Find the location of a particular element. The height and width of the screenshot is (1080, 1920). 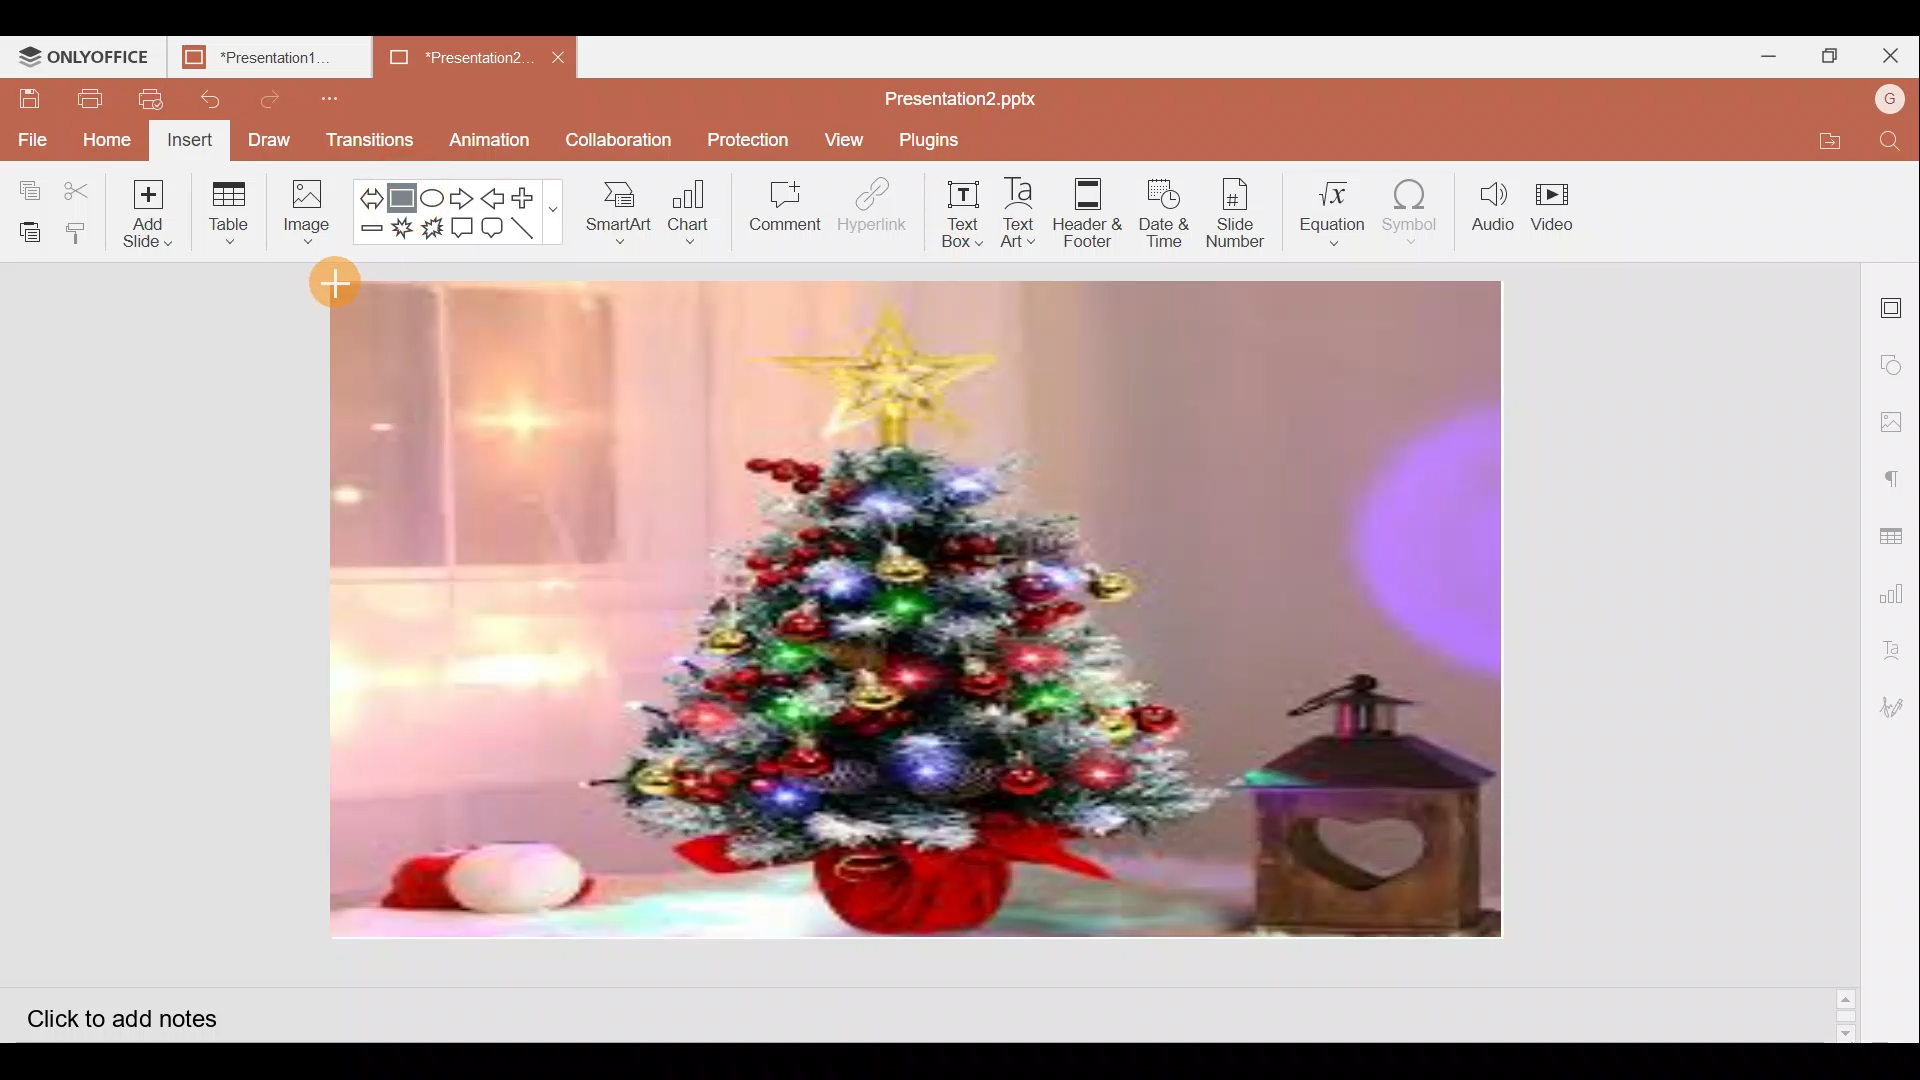

Presentation1. is located at coordinates (262, 55).